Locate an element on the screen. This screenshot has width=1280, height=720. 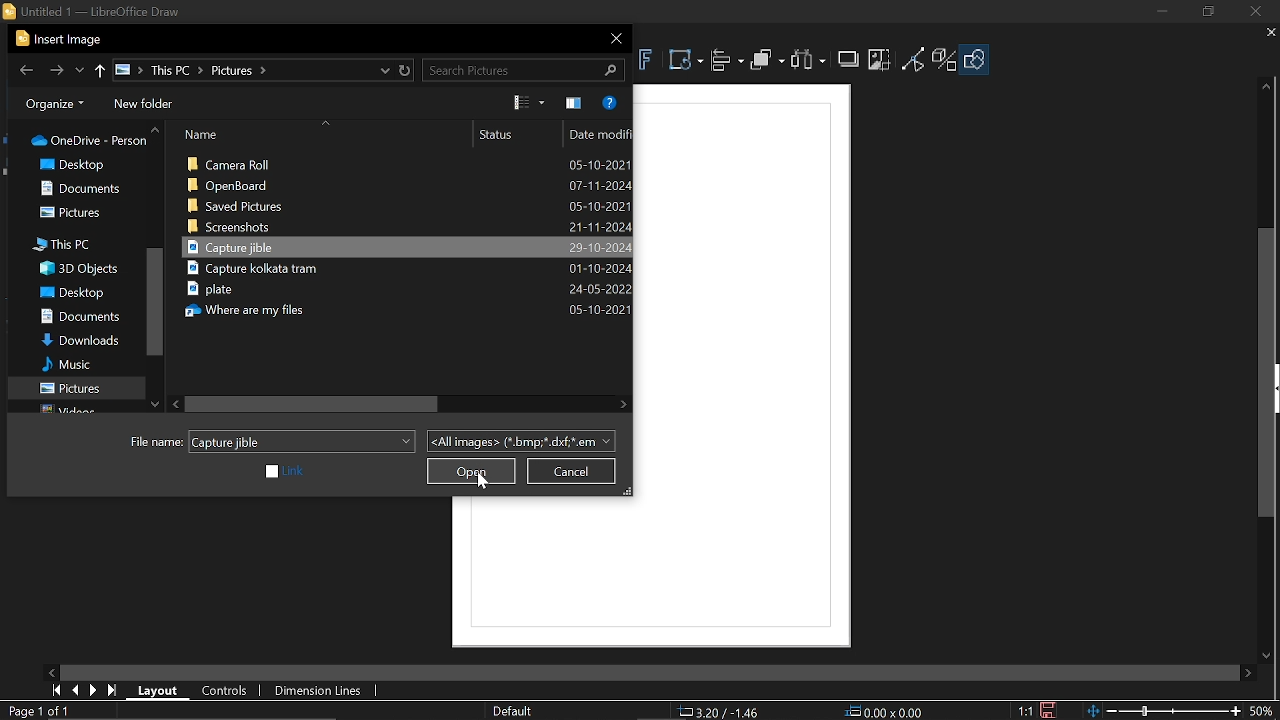
link is located at coordinates (287, 472).